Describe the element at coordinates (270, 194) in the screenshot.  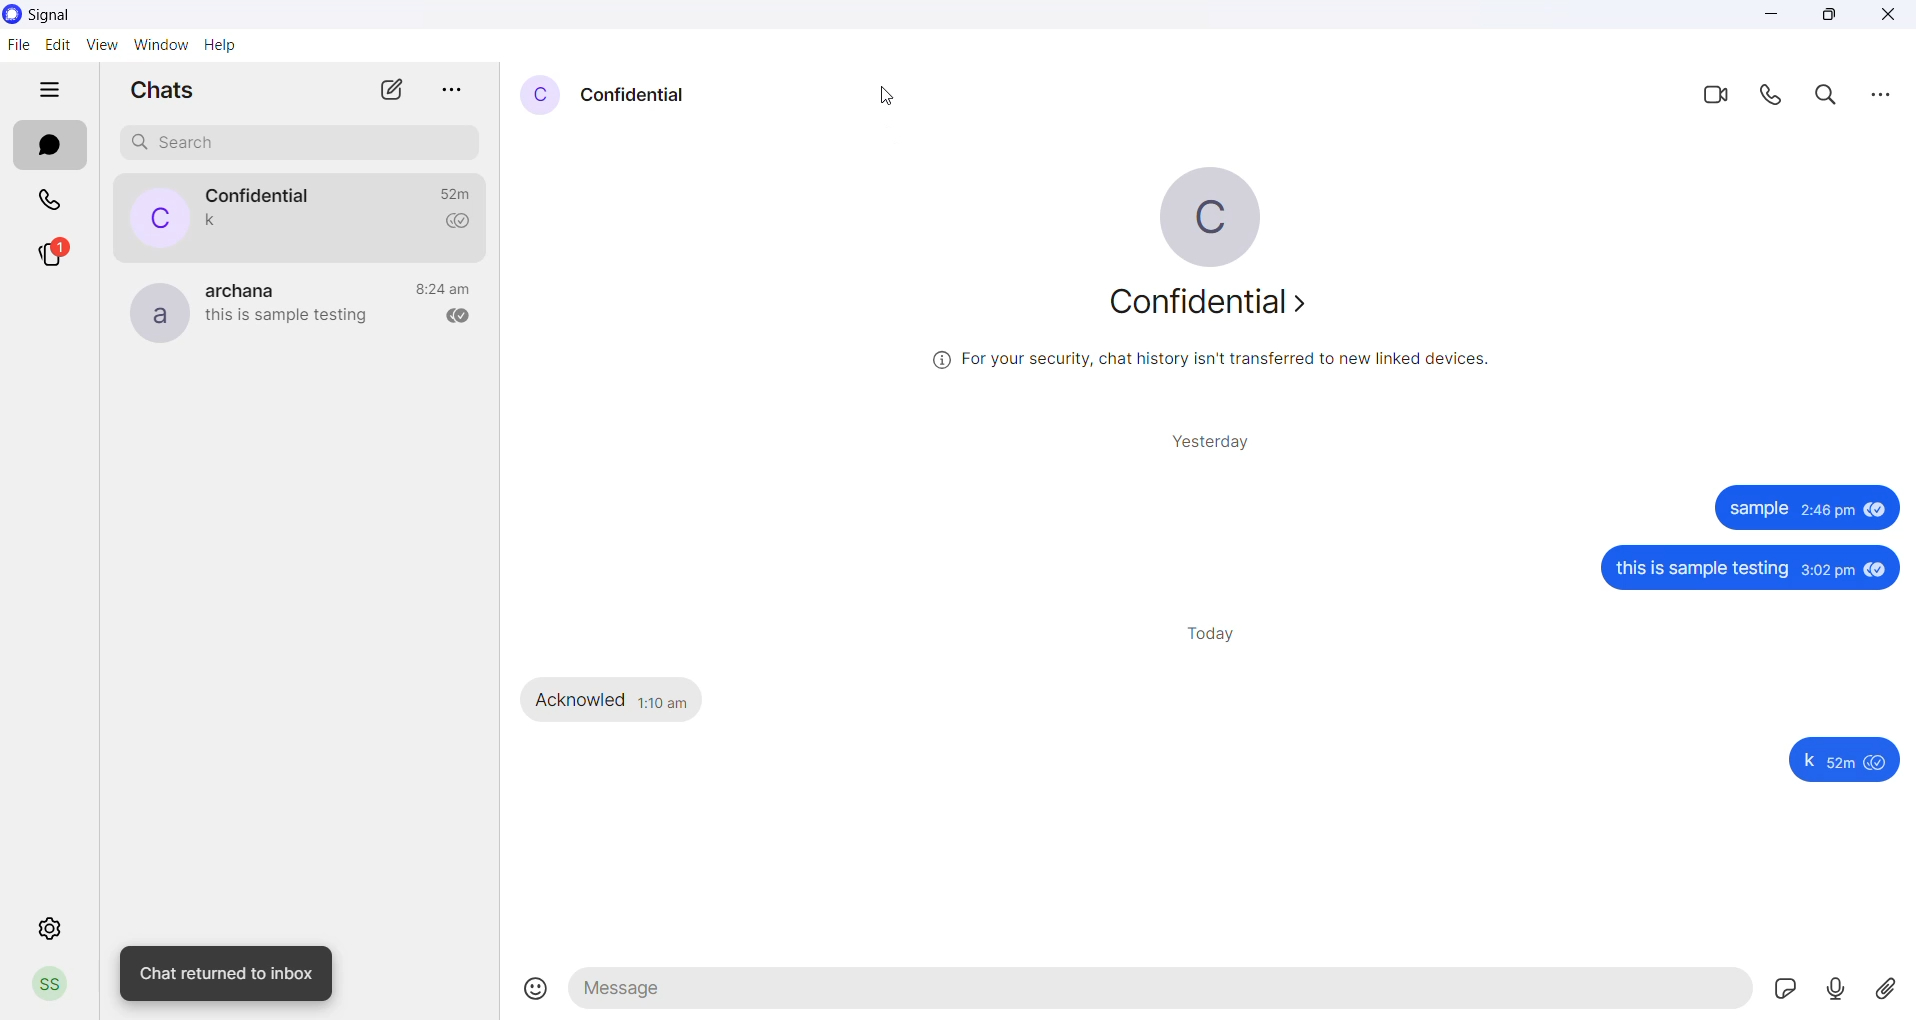
I see `contact name` at that location.